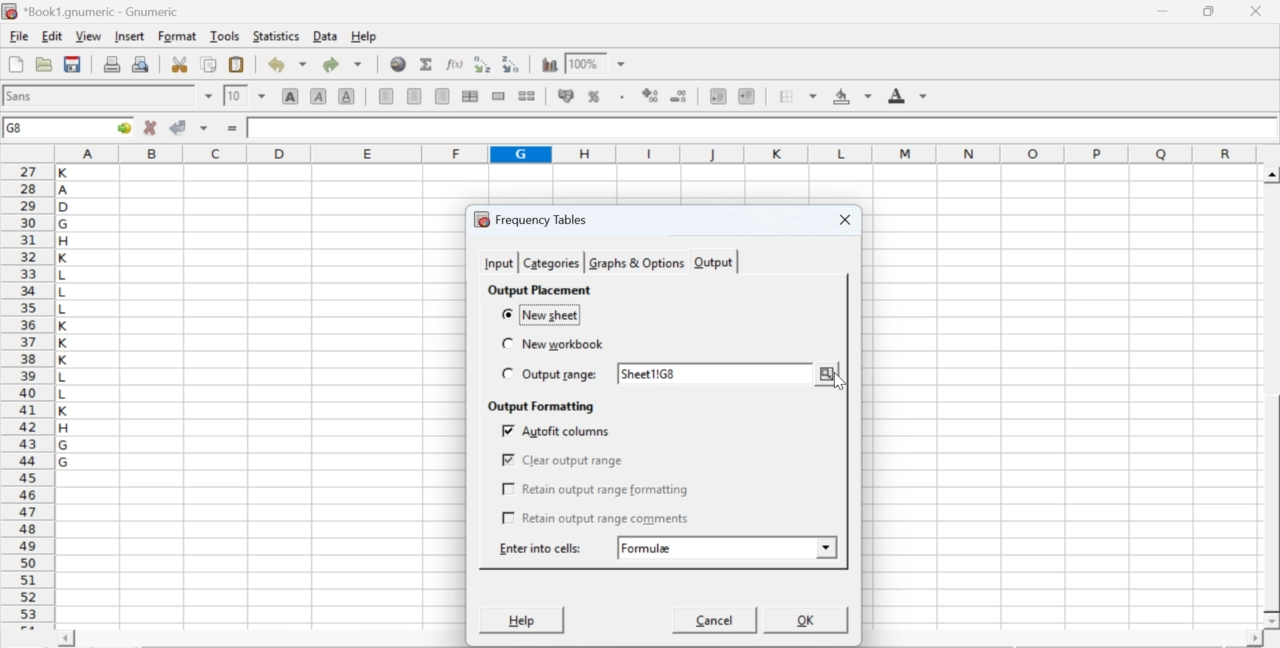 The image size is (1280, 648). What do you see at coordinates (537, 407) in the screenshot?
I see `output formatting` at bounding box center [537, 407].